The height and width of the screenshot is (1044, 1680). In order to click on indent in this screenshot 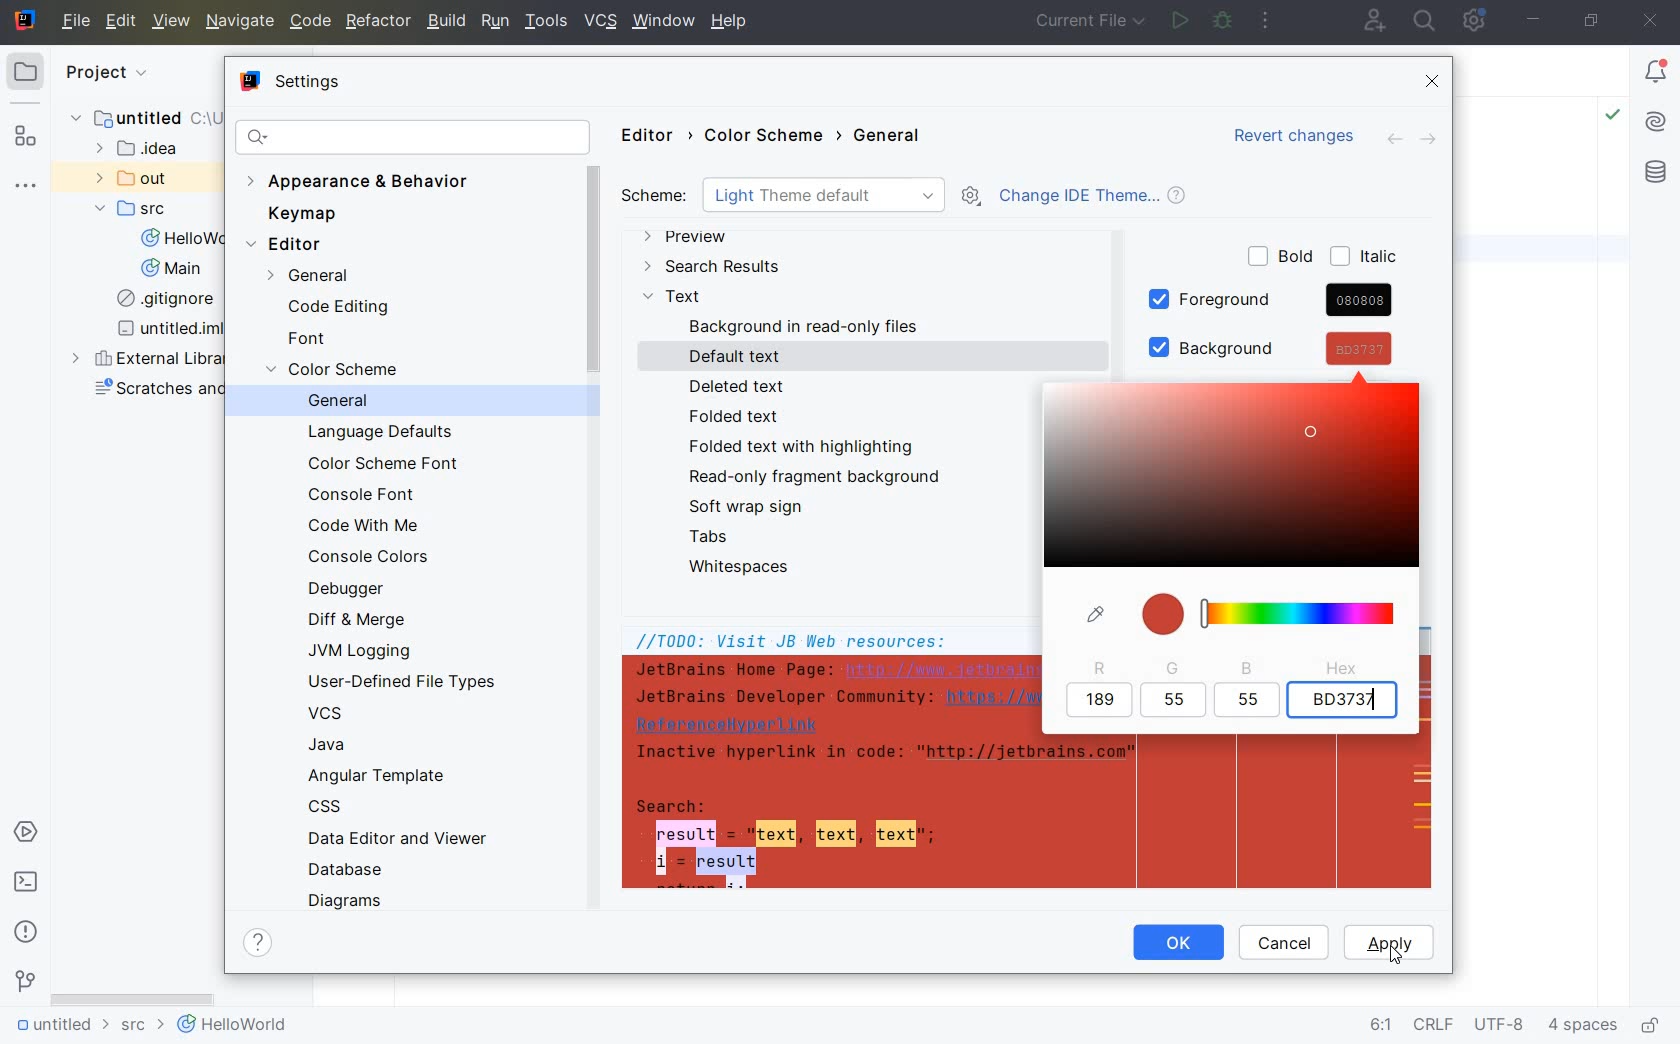, I will do `click(1583, 1028)`.